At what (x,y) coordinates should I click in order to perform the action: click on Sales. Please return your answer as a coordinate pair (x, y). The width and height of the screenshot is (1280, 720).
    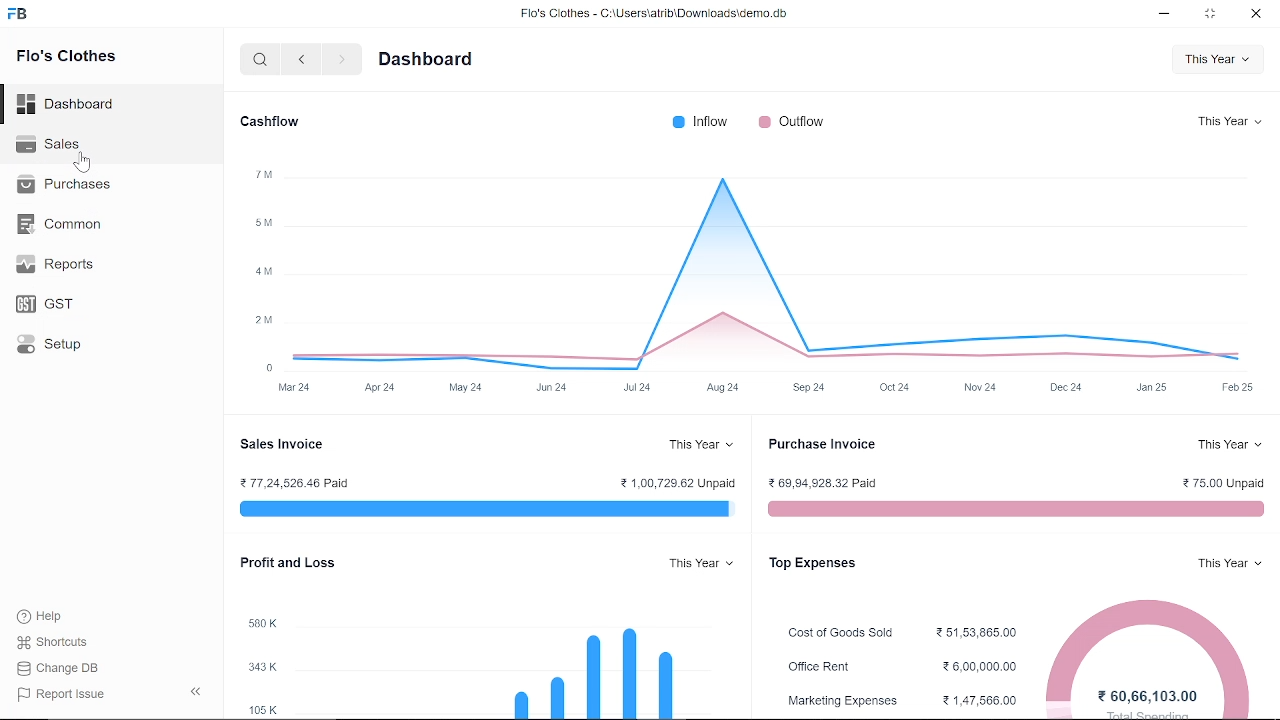
    Looking at the image, I should click on (70, 145).